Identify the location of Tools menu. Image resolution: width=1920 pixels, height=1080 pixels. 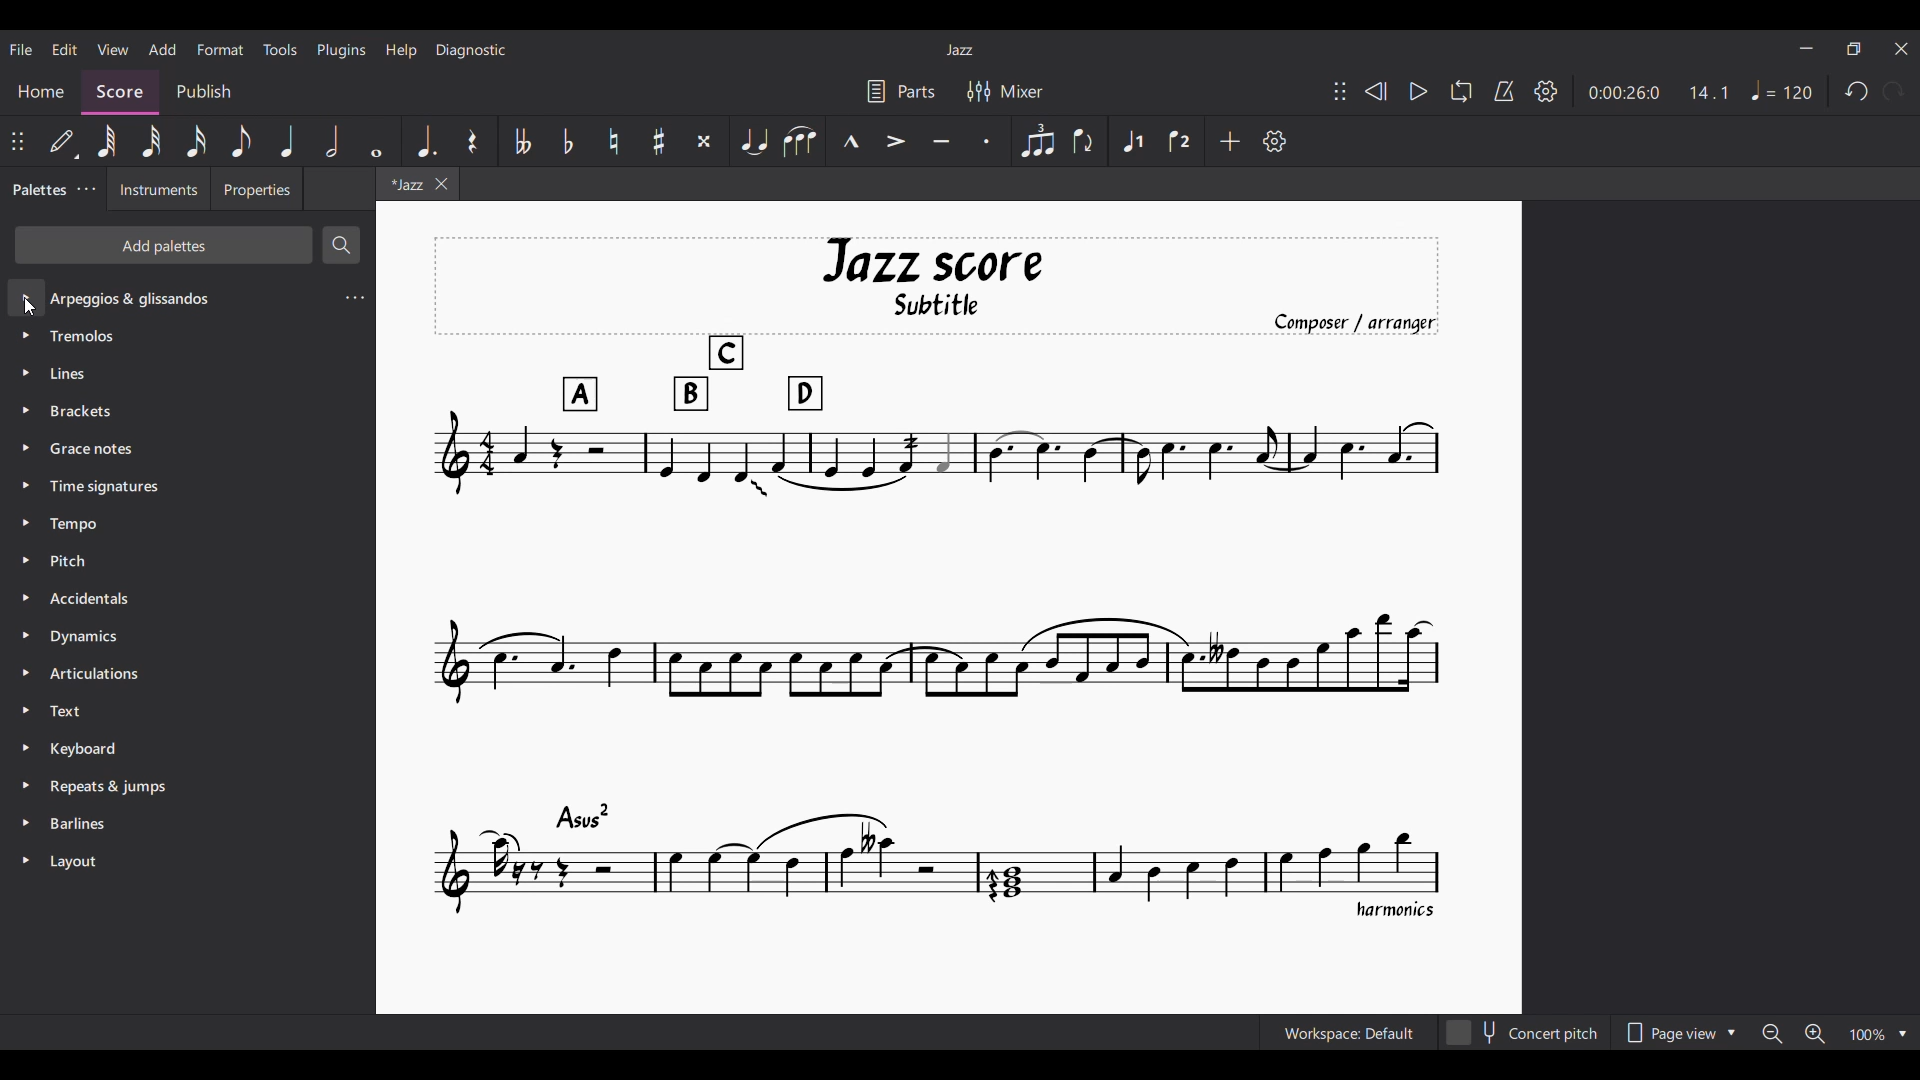
(281, 49).